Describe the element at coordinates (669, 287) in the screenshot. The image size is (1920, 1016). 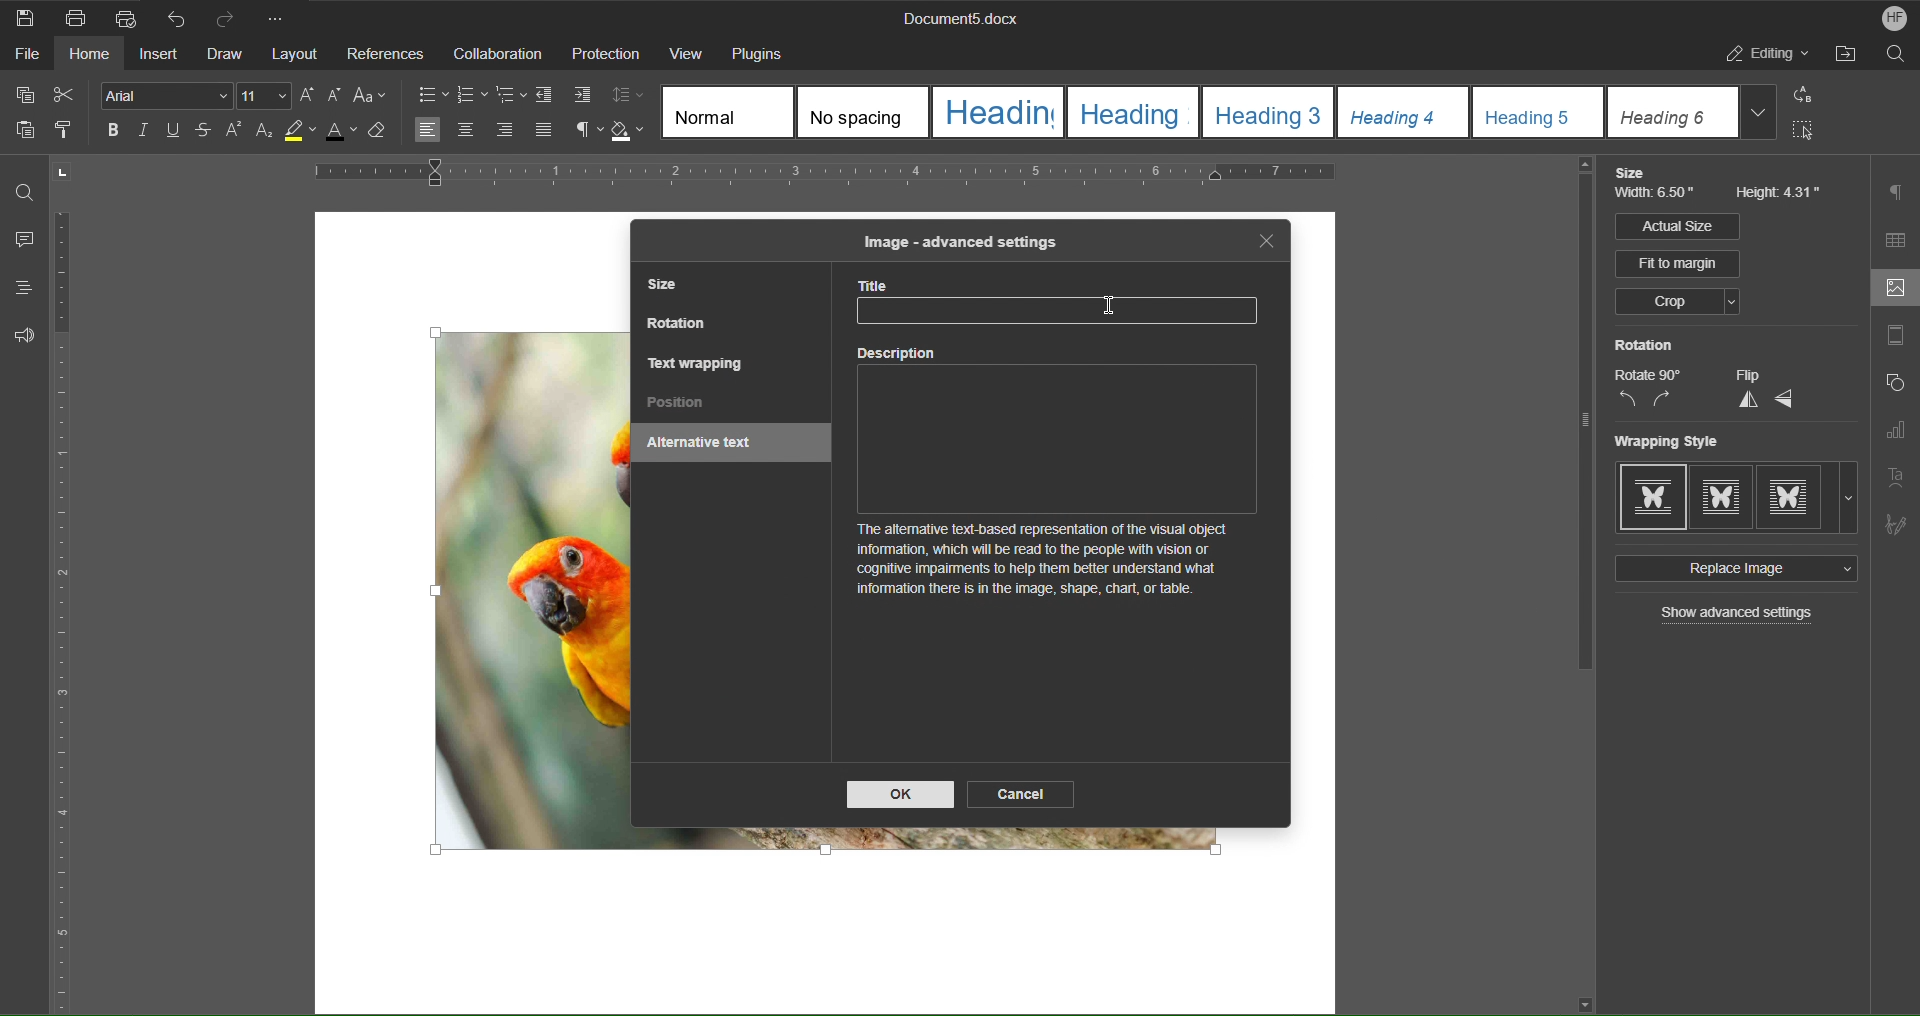
I see `Size` at that location.